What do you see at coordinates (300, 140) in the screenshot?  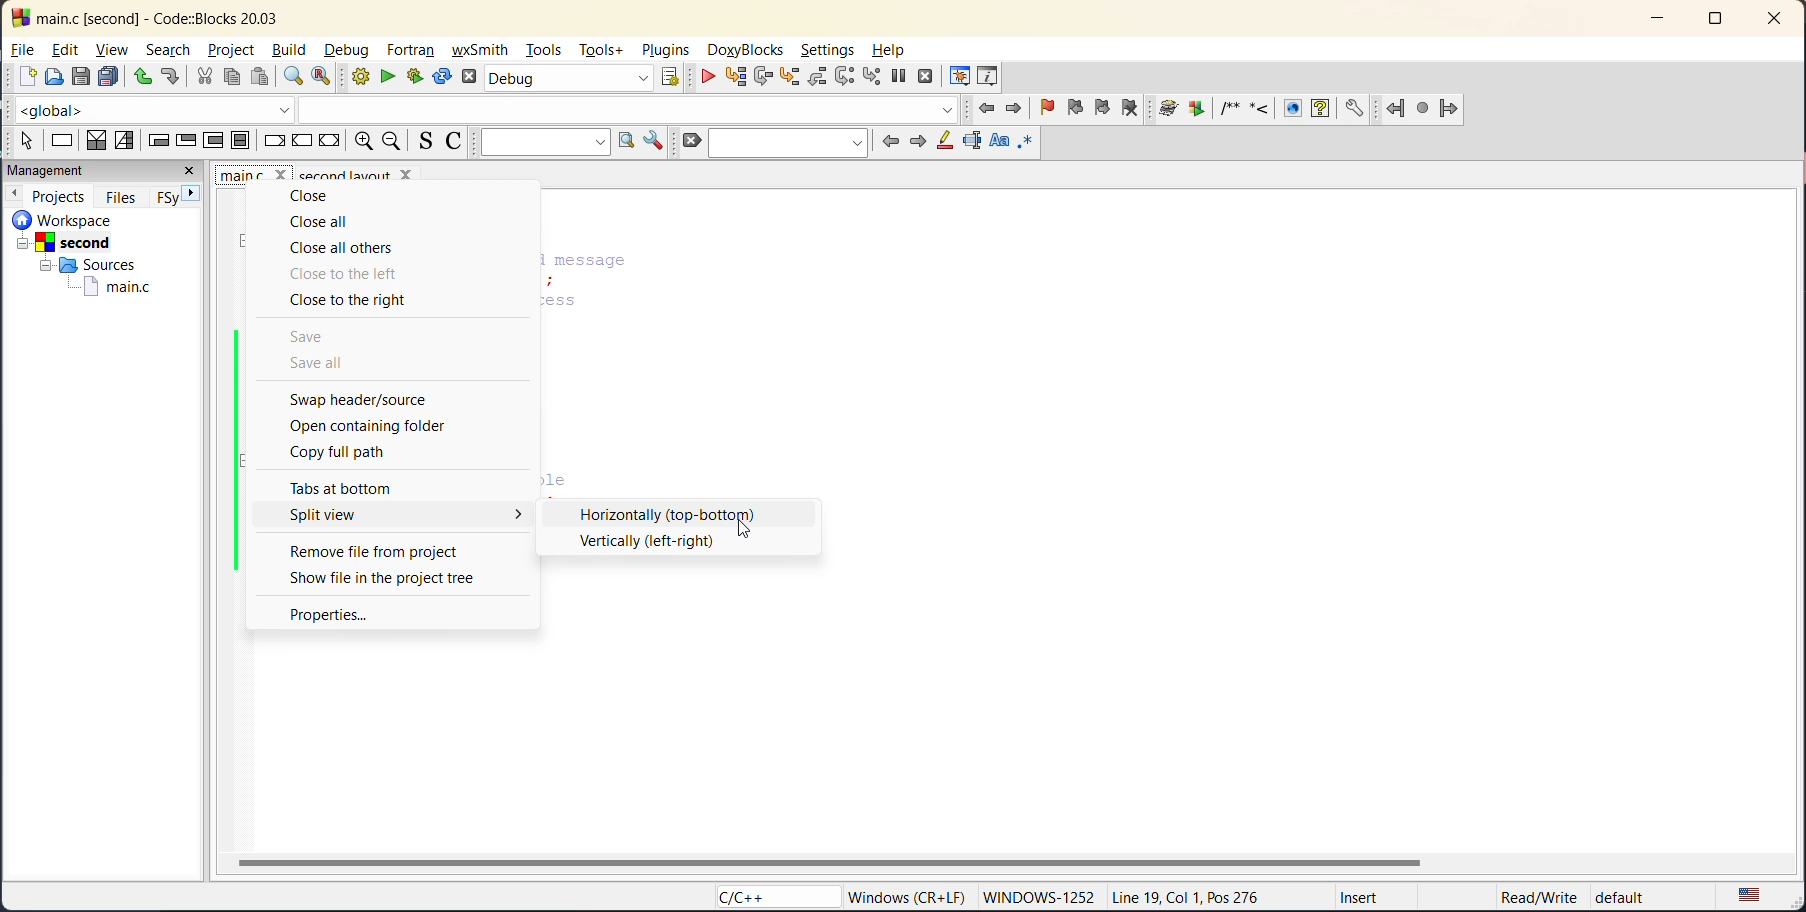 I see `continue instruction` at bounding box center [300, 140].